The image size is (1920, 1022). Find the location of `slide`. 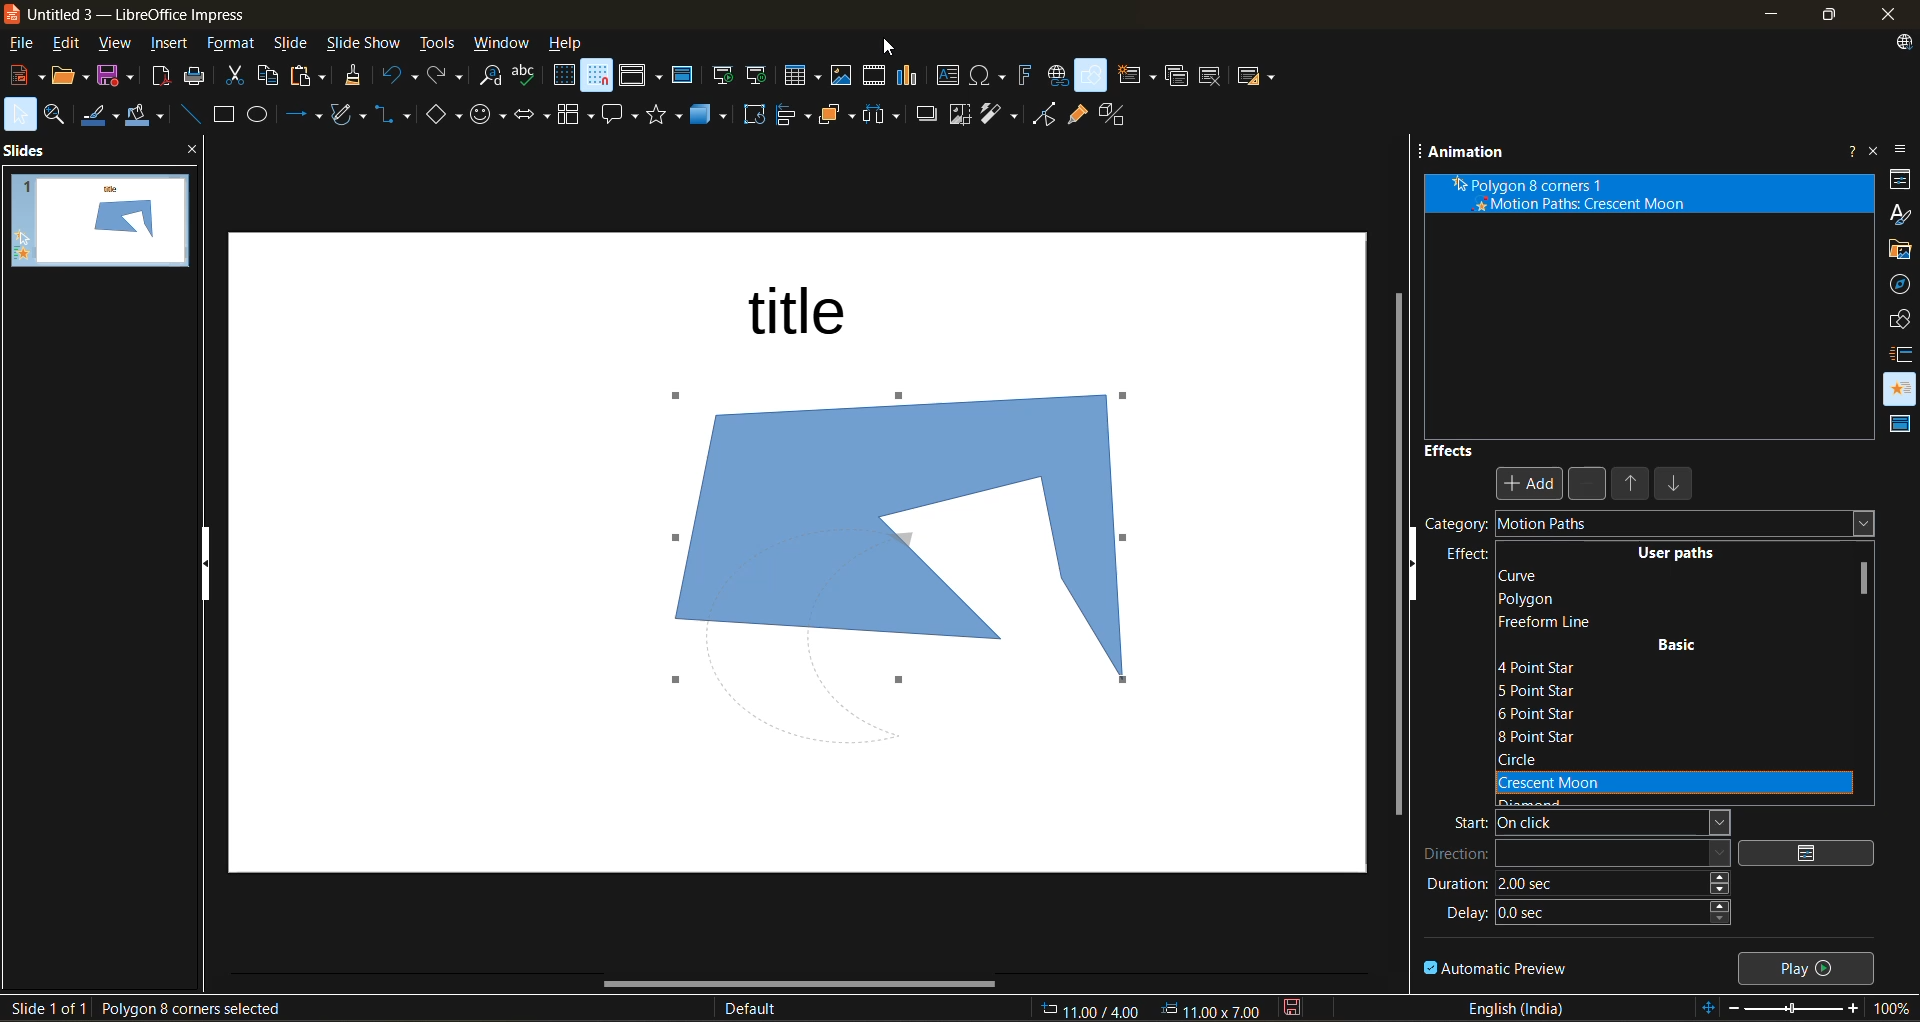

slide is located at coordinates (293, 46).